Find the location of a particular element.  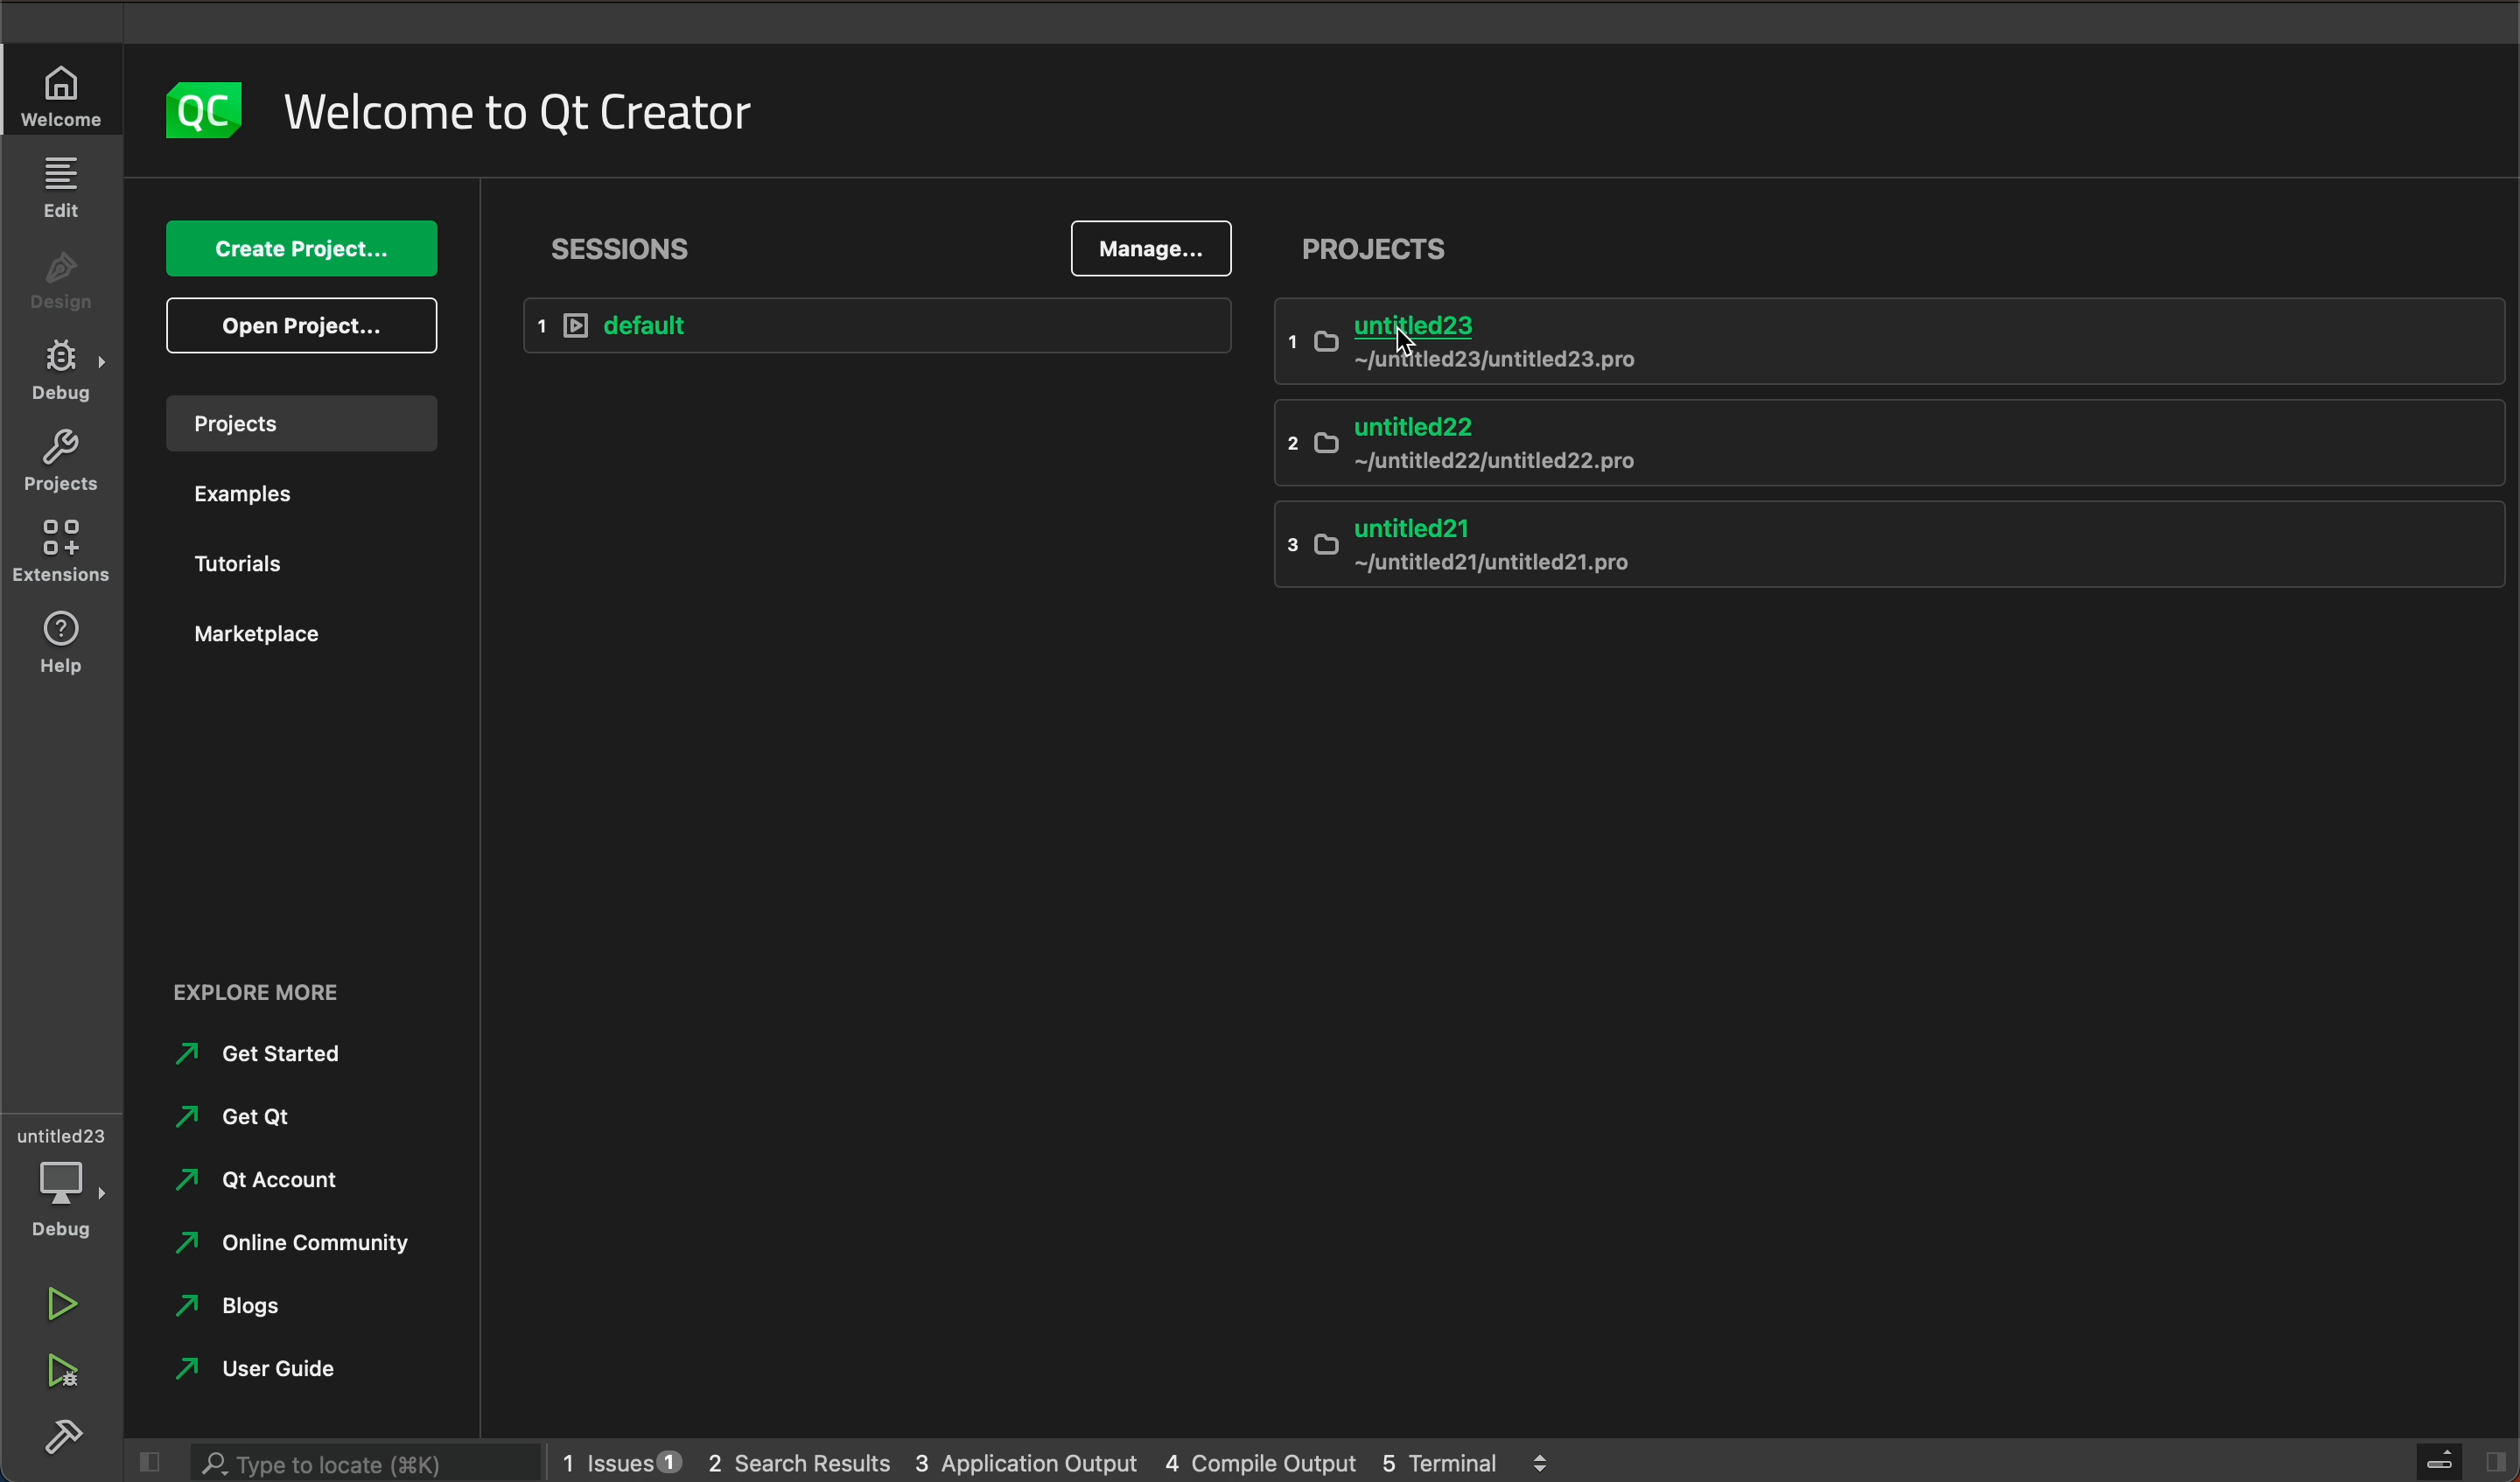

get qt is located at coordinates (235, 1117).